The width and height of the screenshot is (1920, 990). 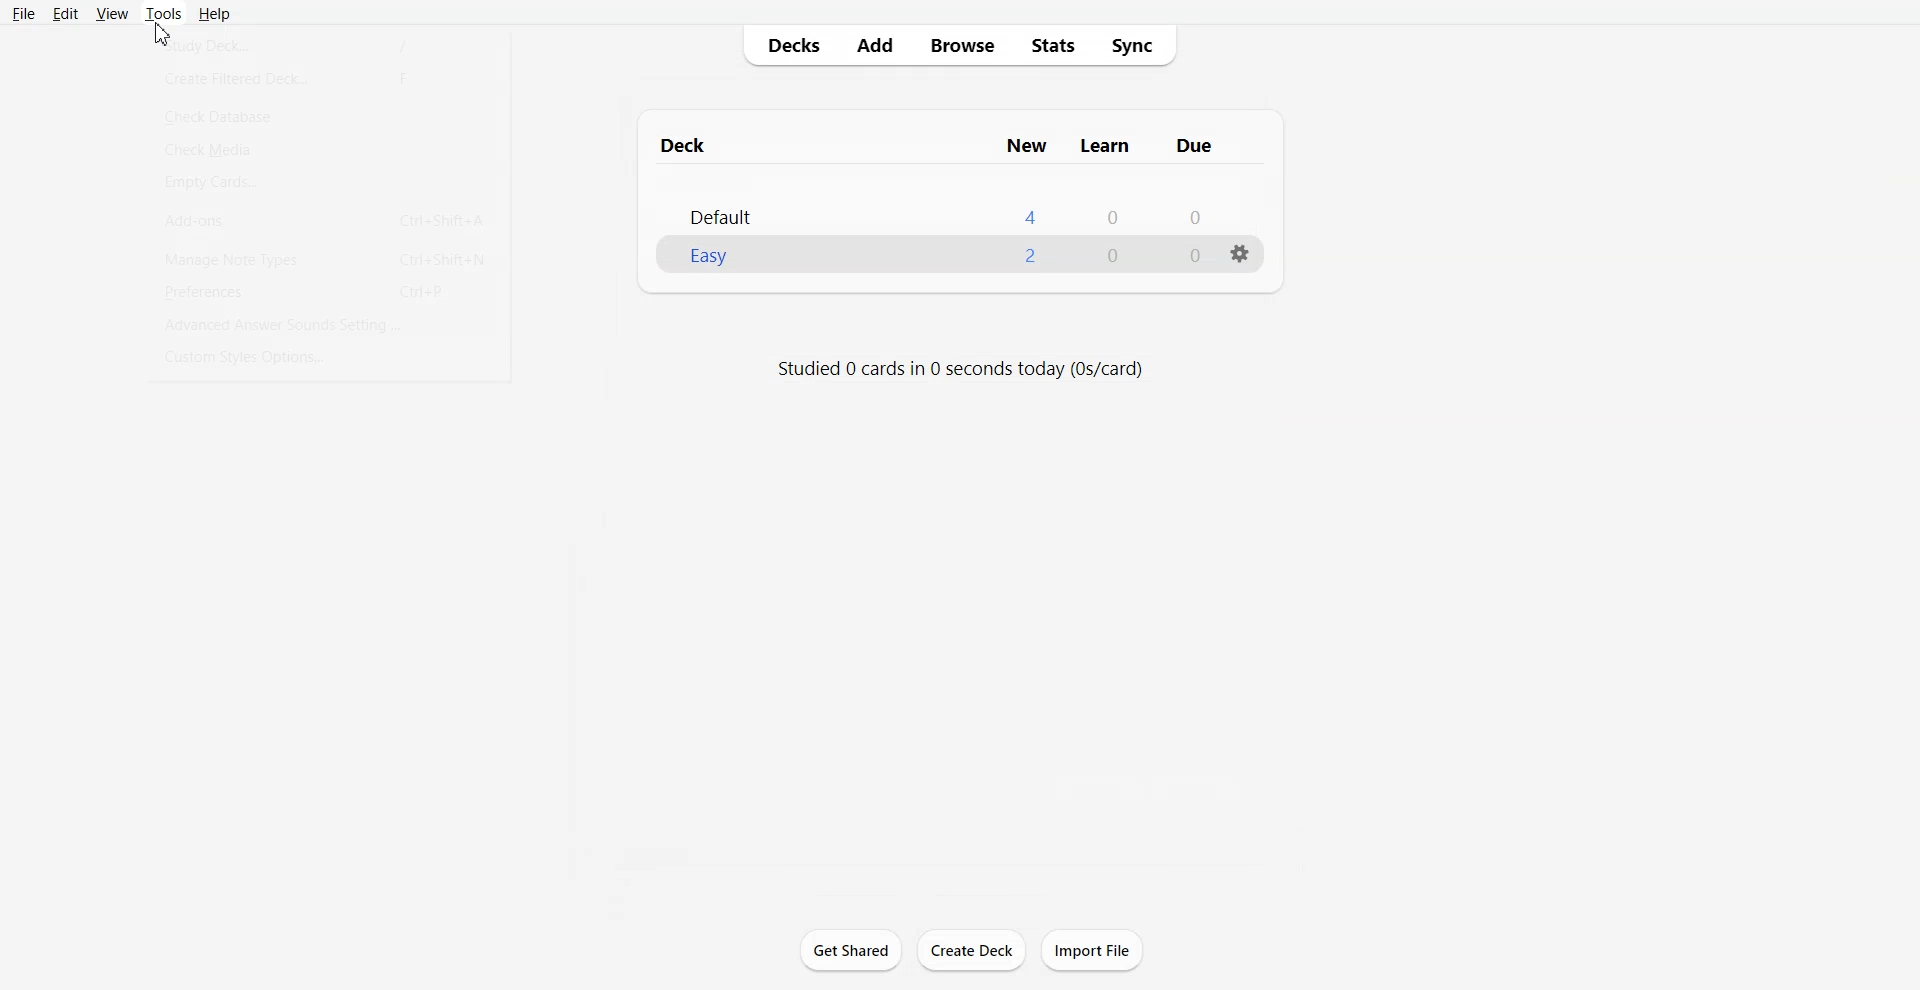 I want to click on Easy Deck, so click(x=959, y=254).